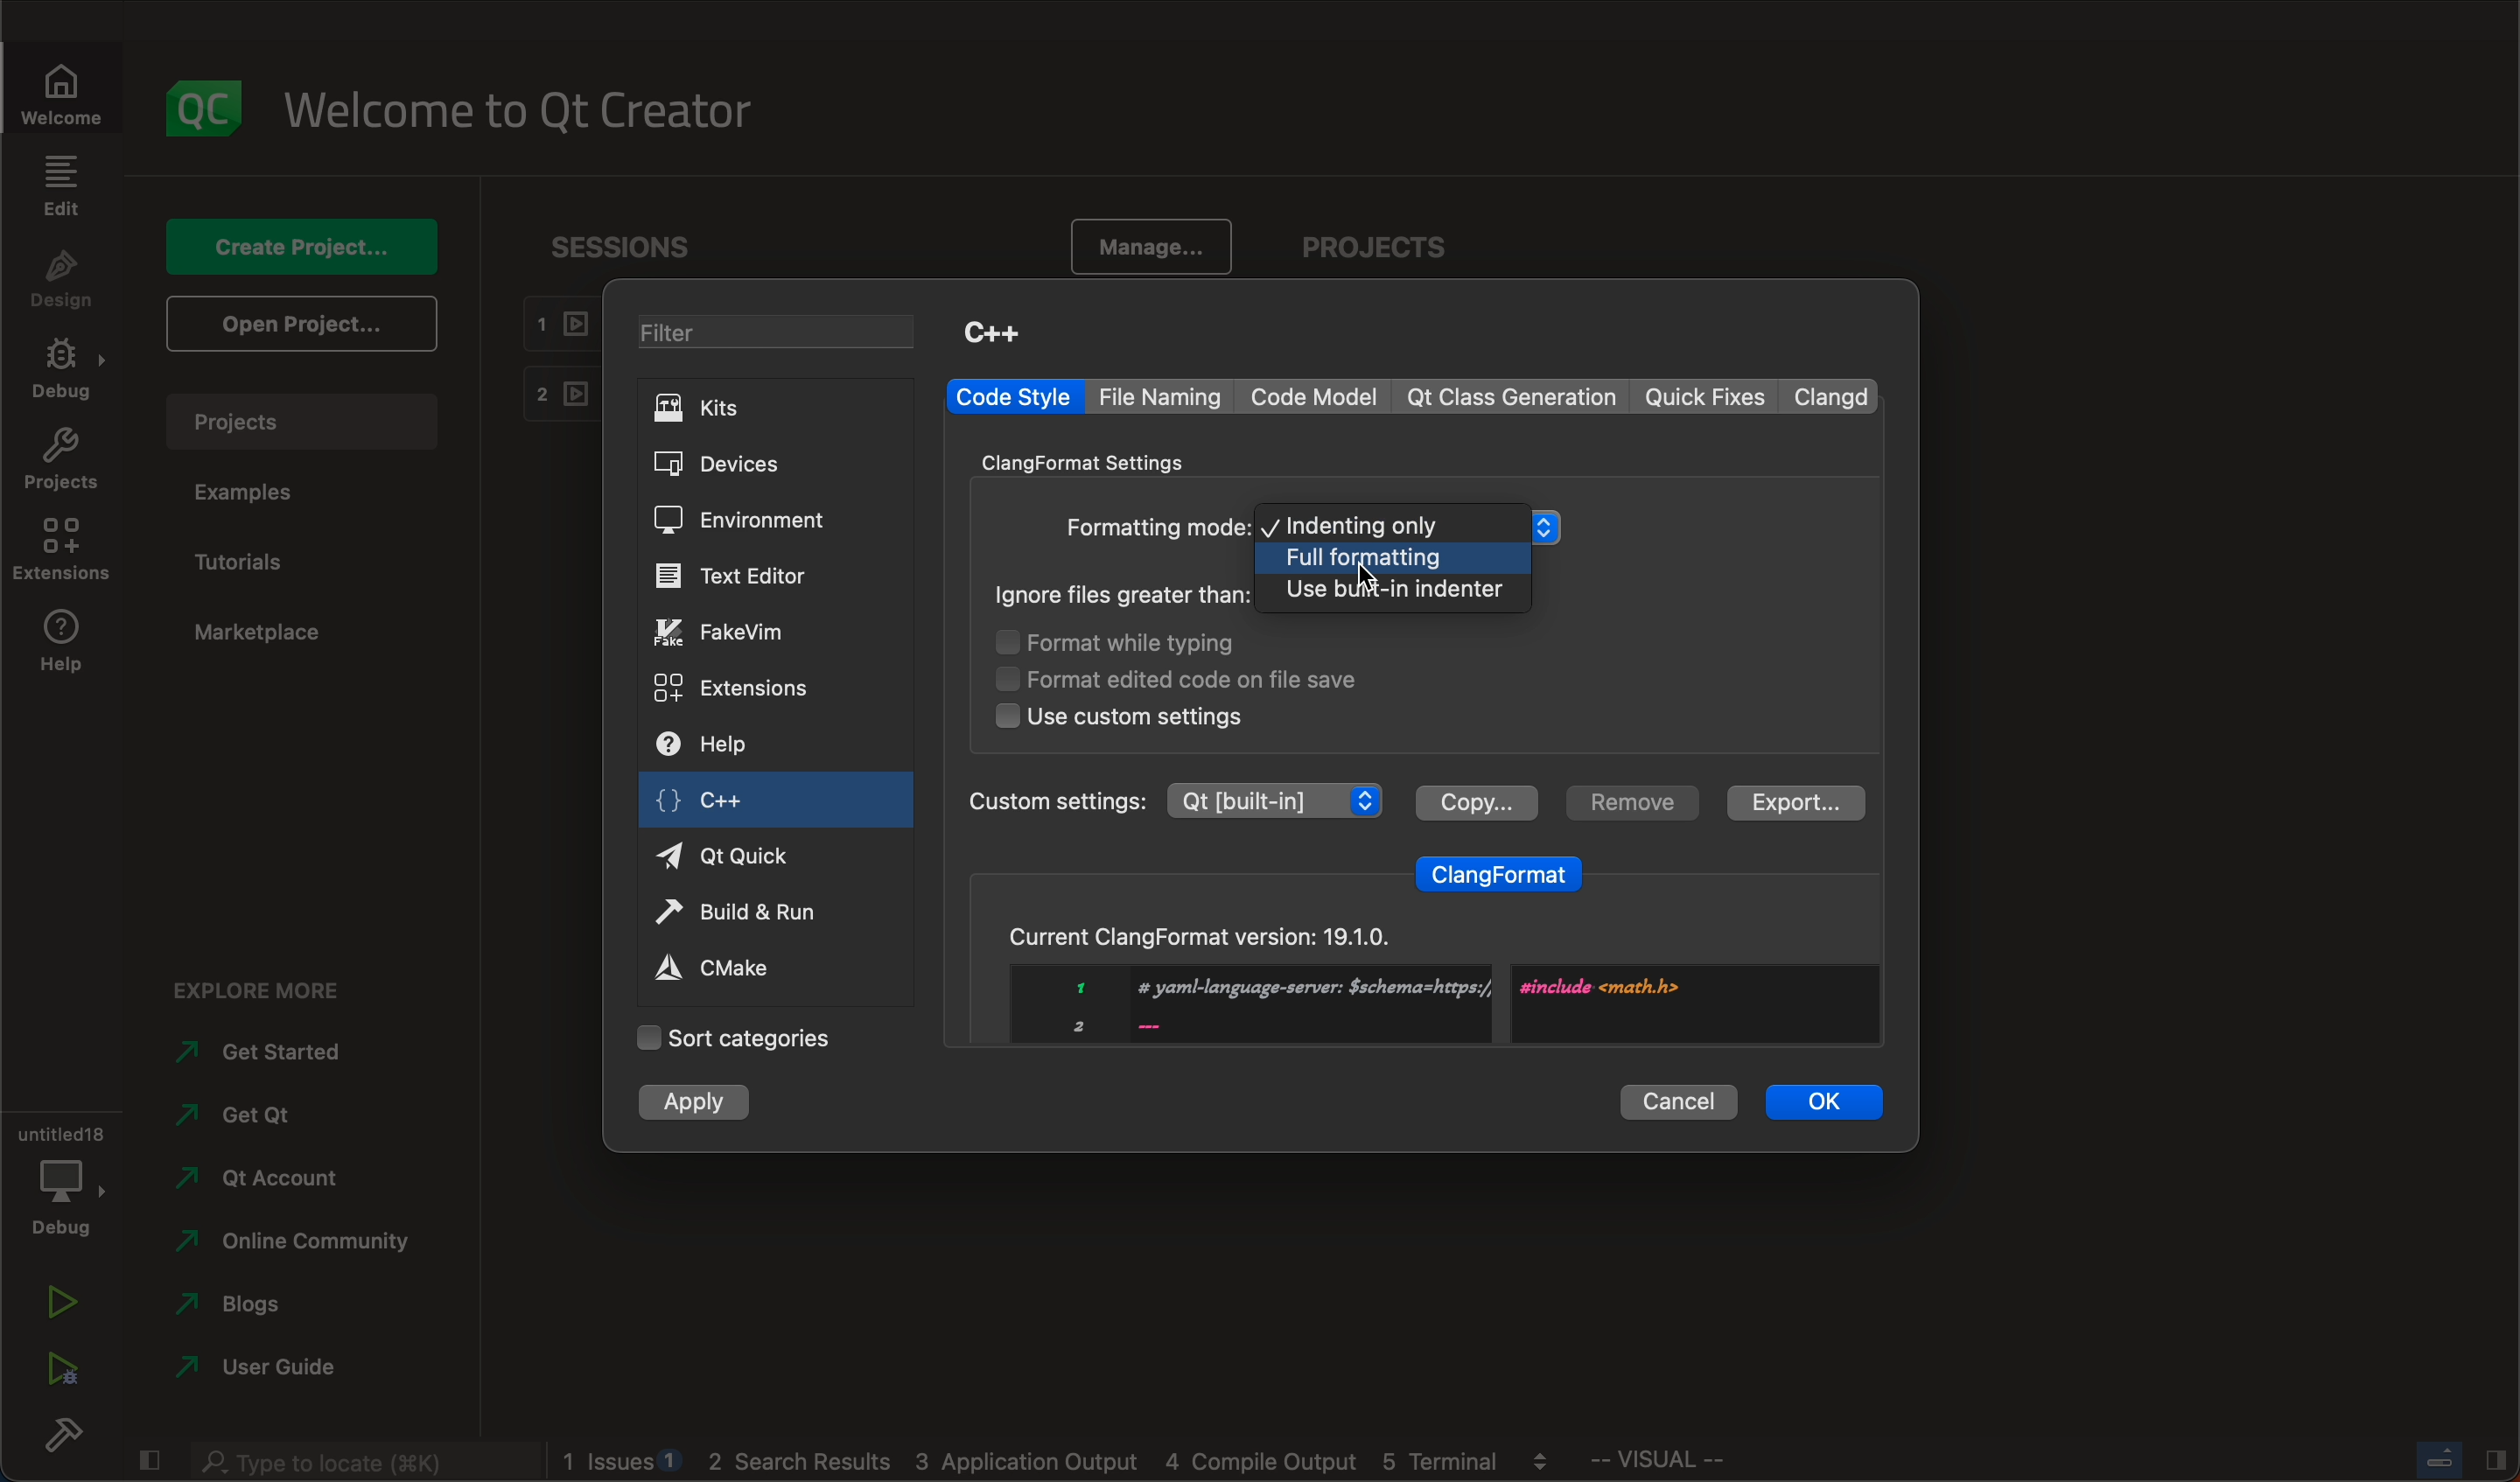 The width and height of the screenshot is (2520, 1482). I want to click on editor, so click(735, 576).